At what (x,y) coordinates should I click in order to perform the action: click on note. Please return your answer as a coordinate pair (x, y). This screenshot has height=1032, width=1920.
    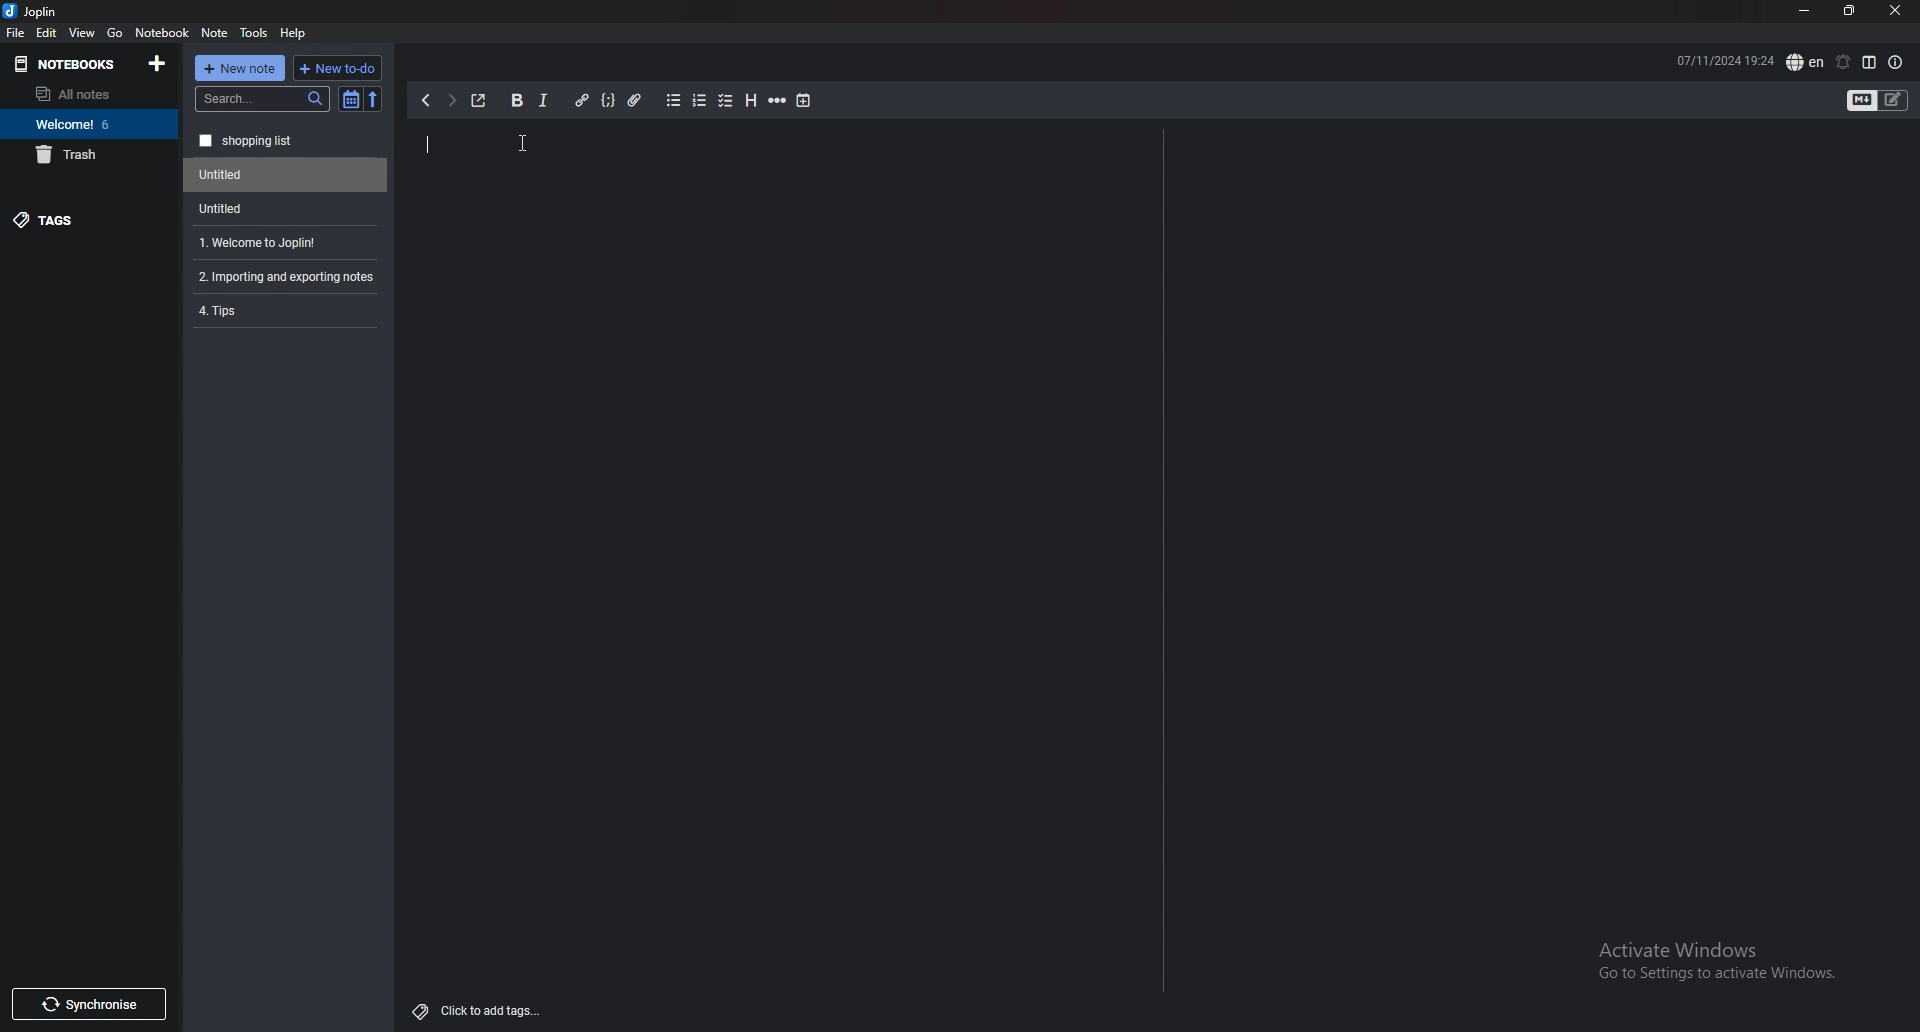
    Looking at the image, I should click on (215, 33).